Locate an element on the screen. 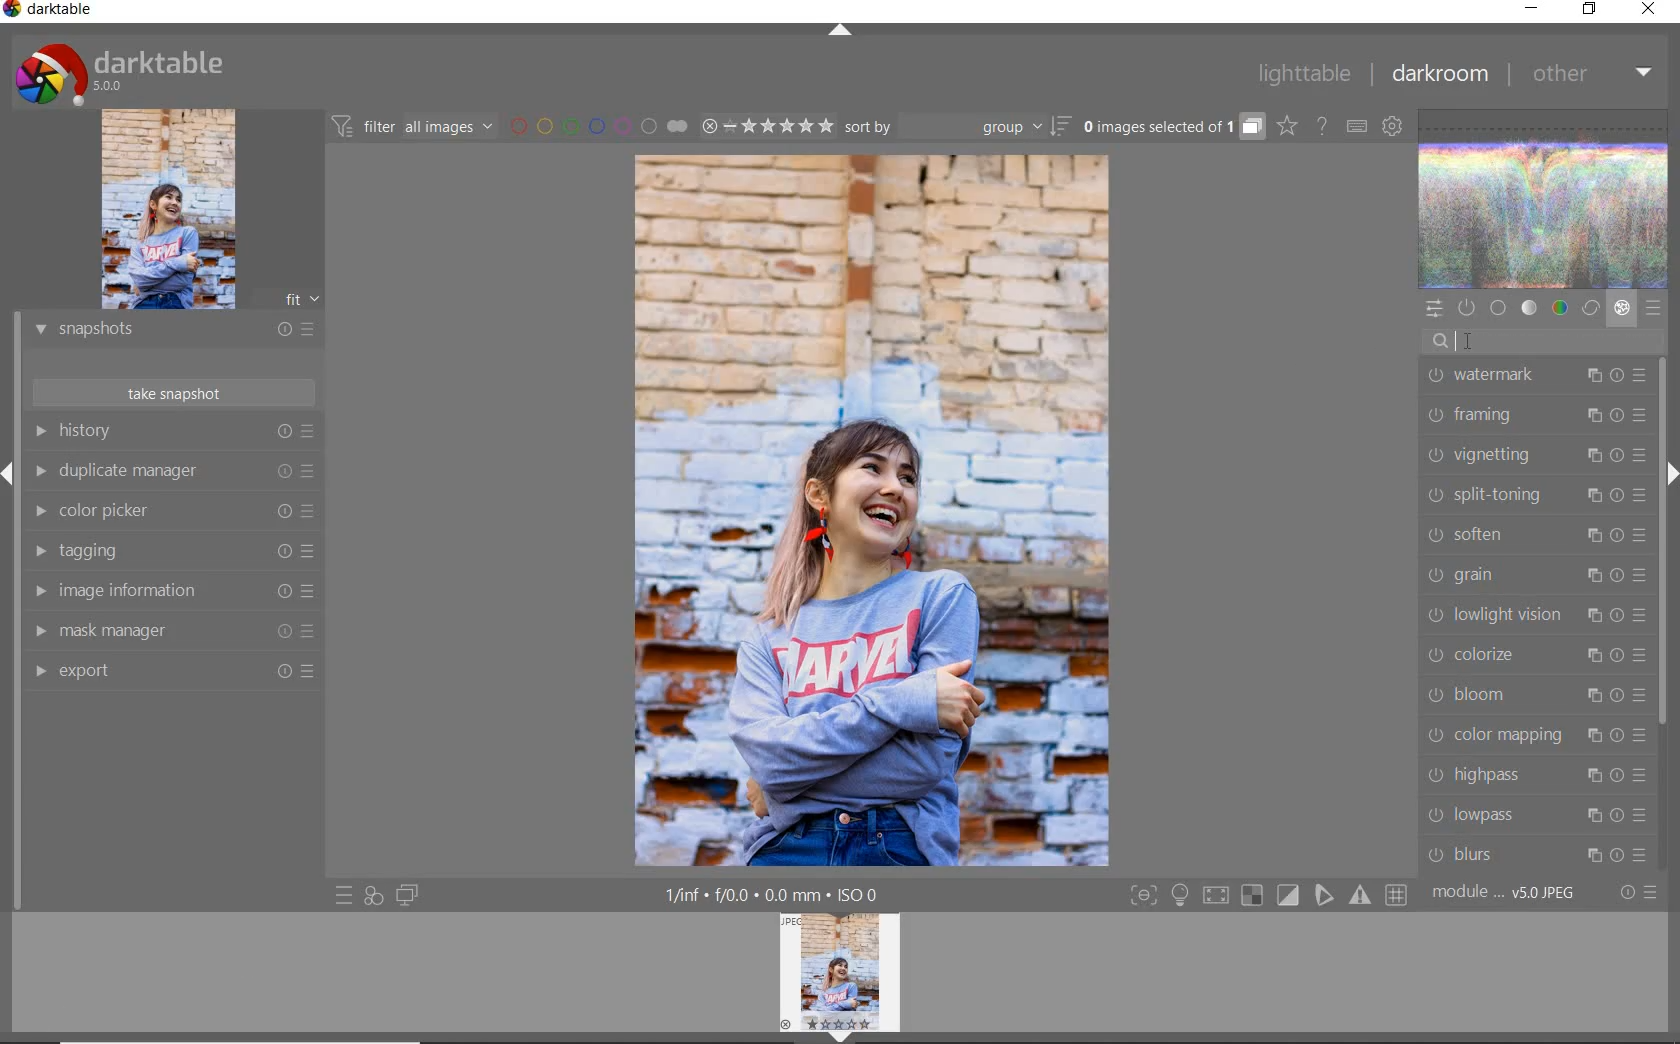 The width and height of the screenshot is (1680, 1044). watermark is located at coordinates (1537, 377).